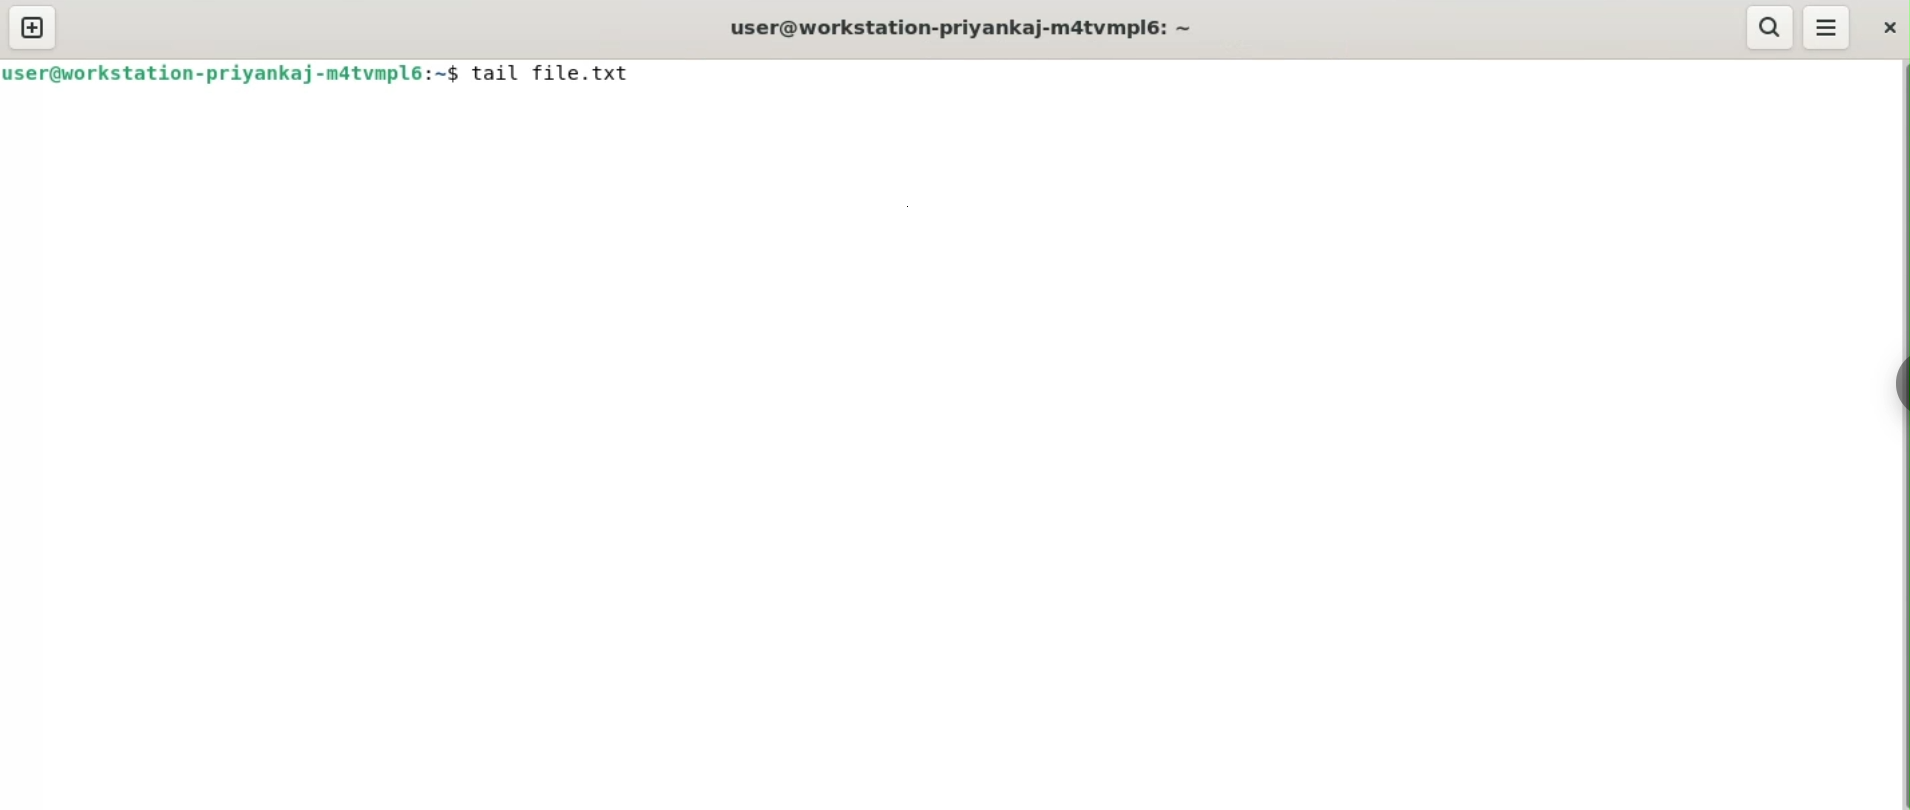 The width and height of the screenshot is (1910, 810). What do you see at coordinates (968, 24) in the screenshot?
I see `terminal title : user@workstation-priyankaj-m4tvmpl6:~` at bounding box center [968, 24].